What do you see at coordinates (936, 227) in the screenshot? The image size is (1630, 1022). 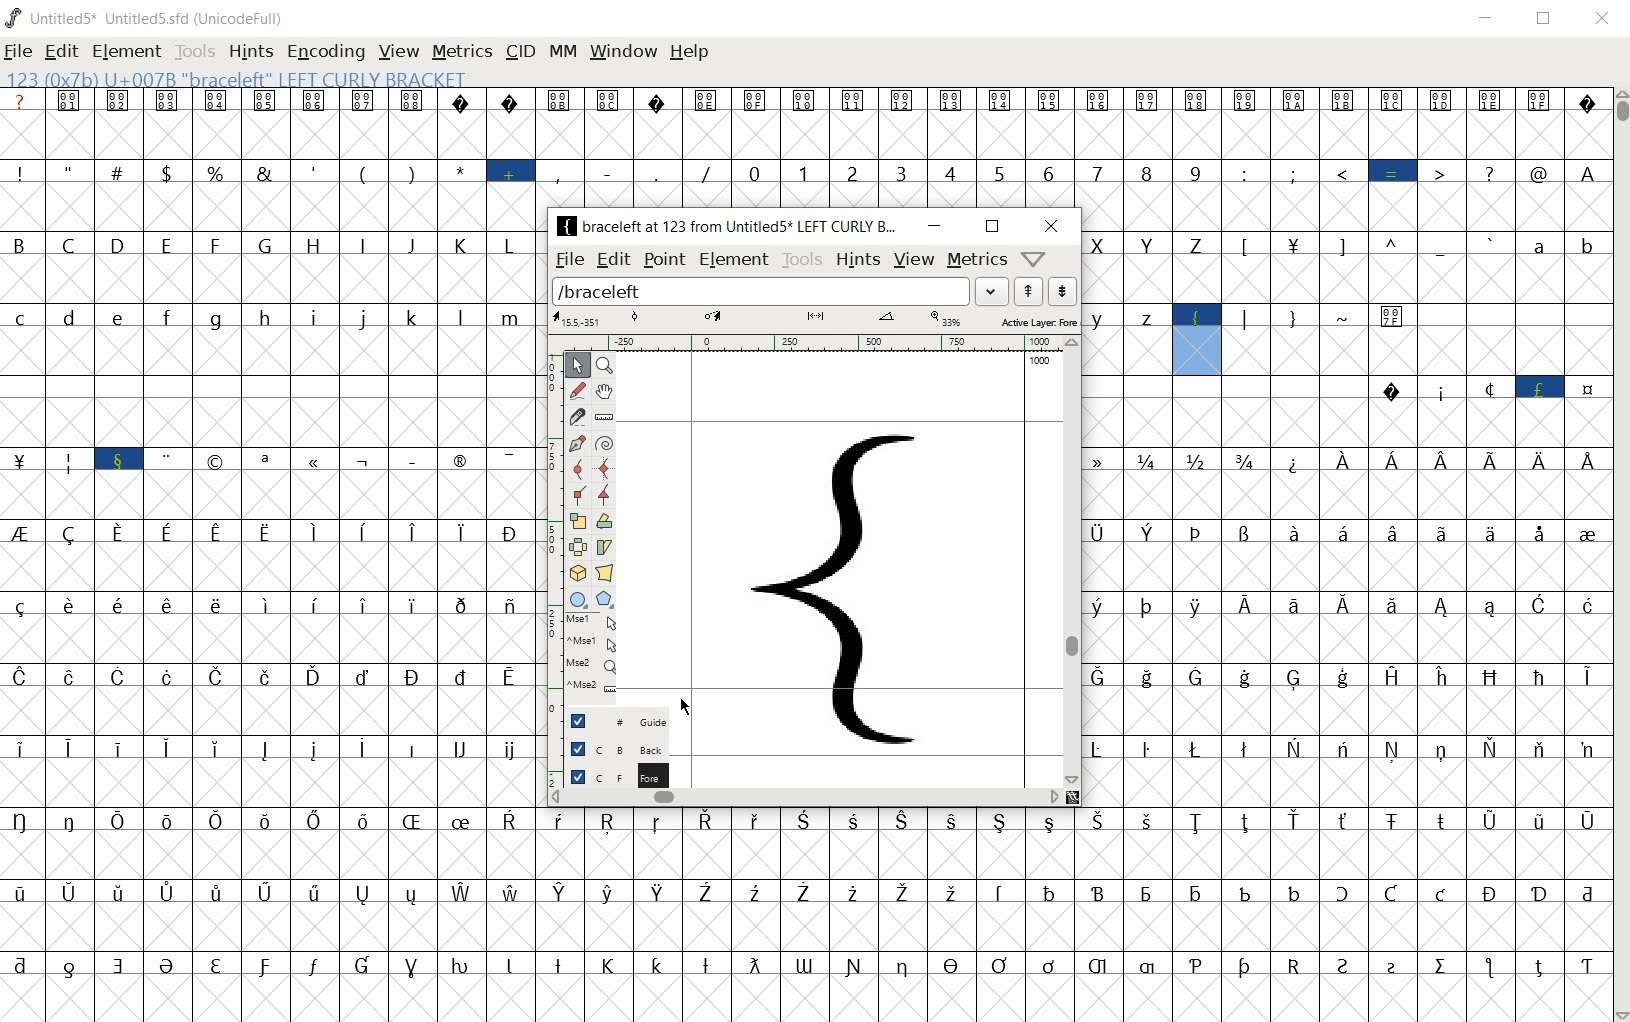 I see `minimize` at bounding box center [936, 227].